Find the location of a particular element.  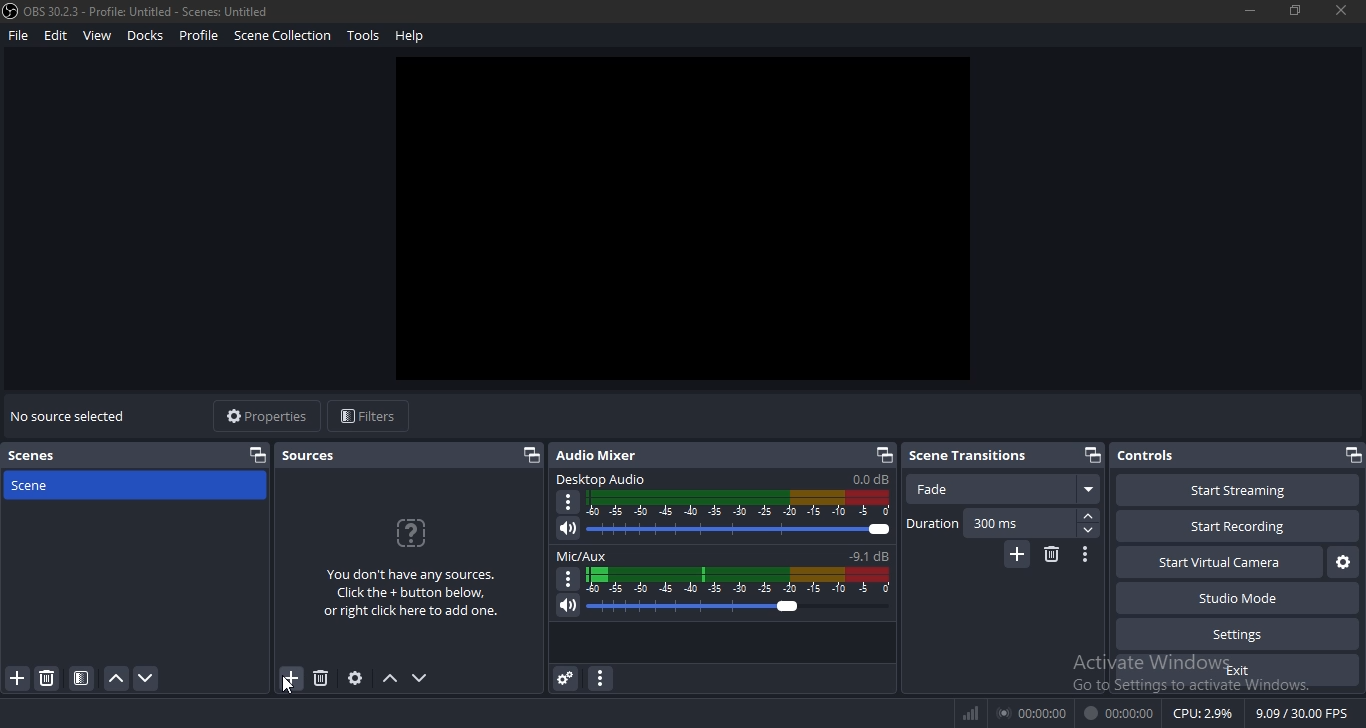

minimize is located at coordinates (1251, 11).